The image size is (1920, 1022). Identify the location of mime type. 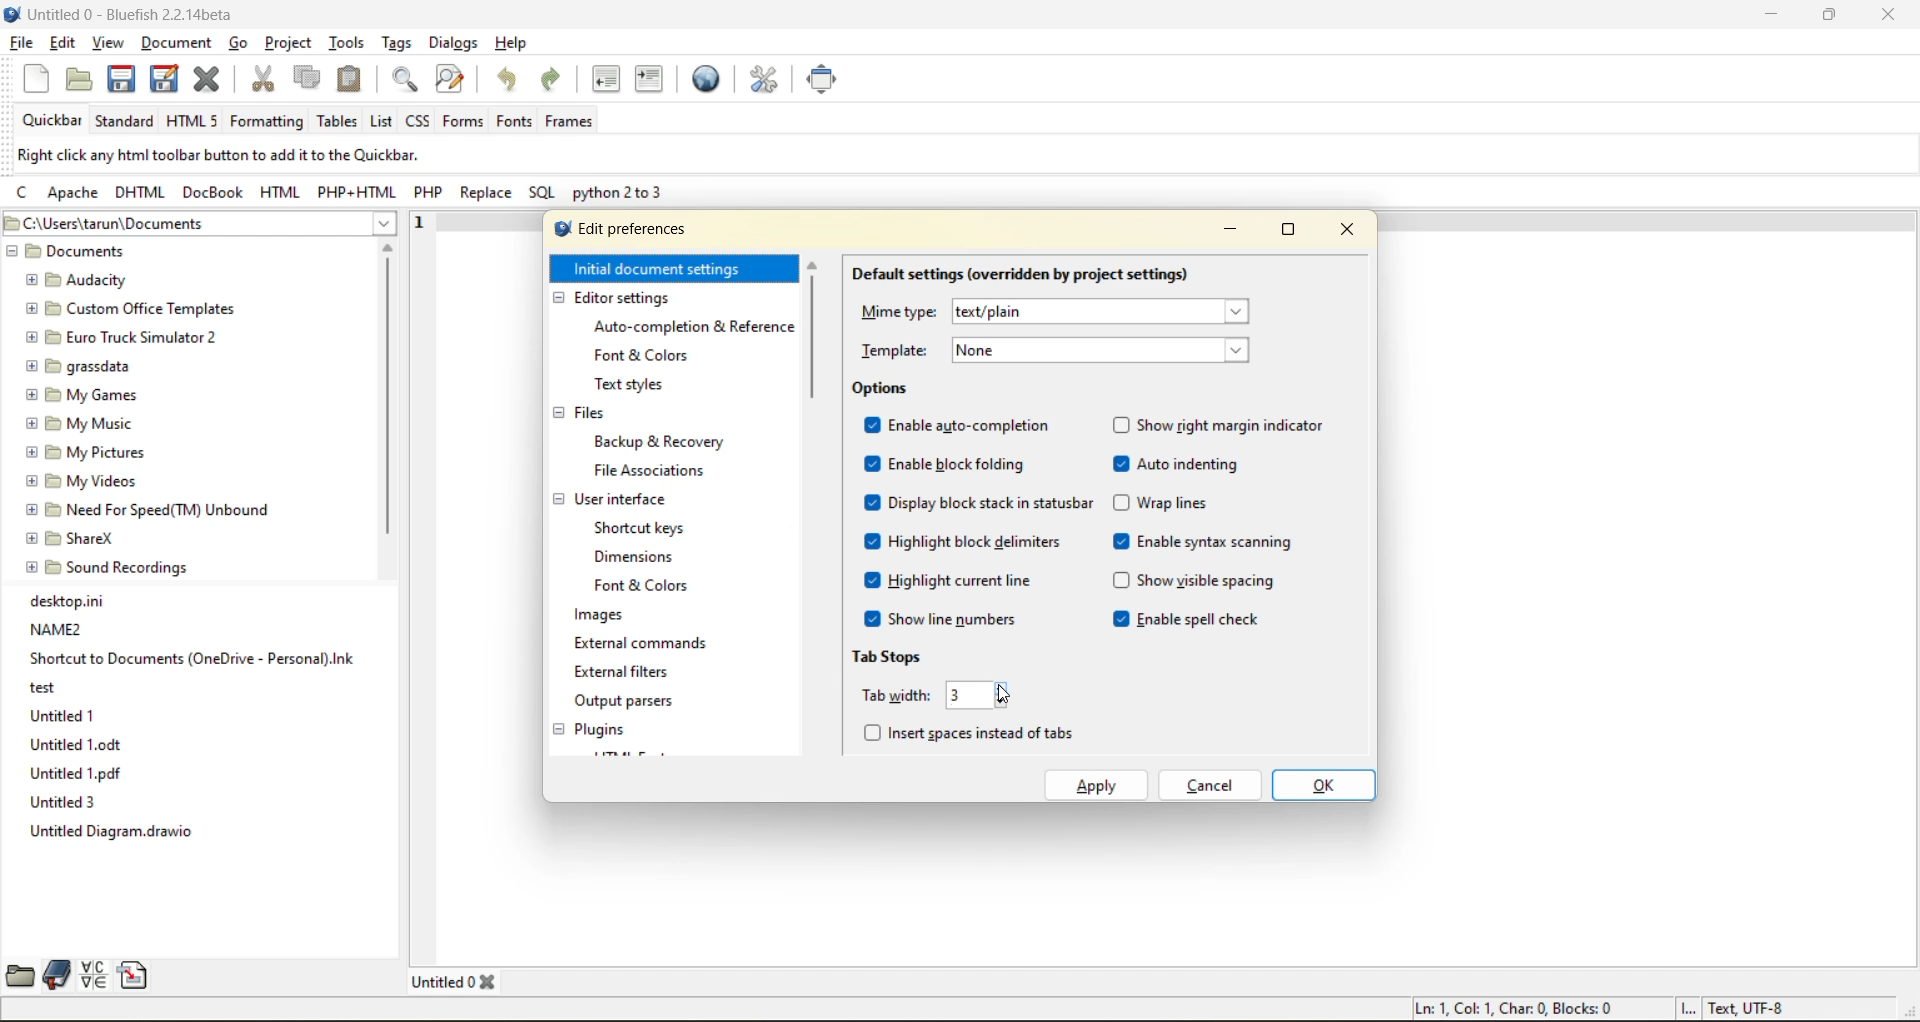
(1068, 310).